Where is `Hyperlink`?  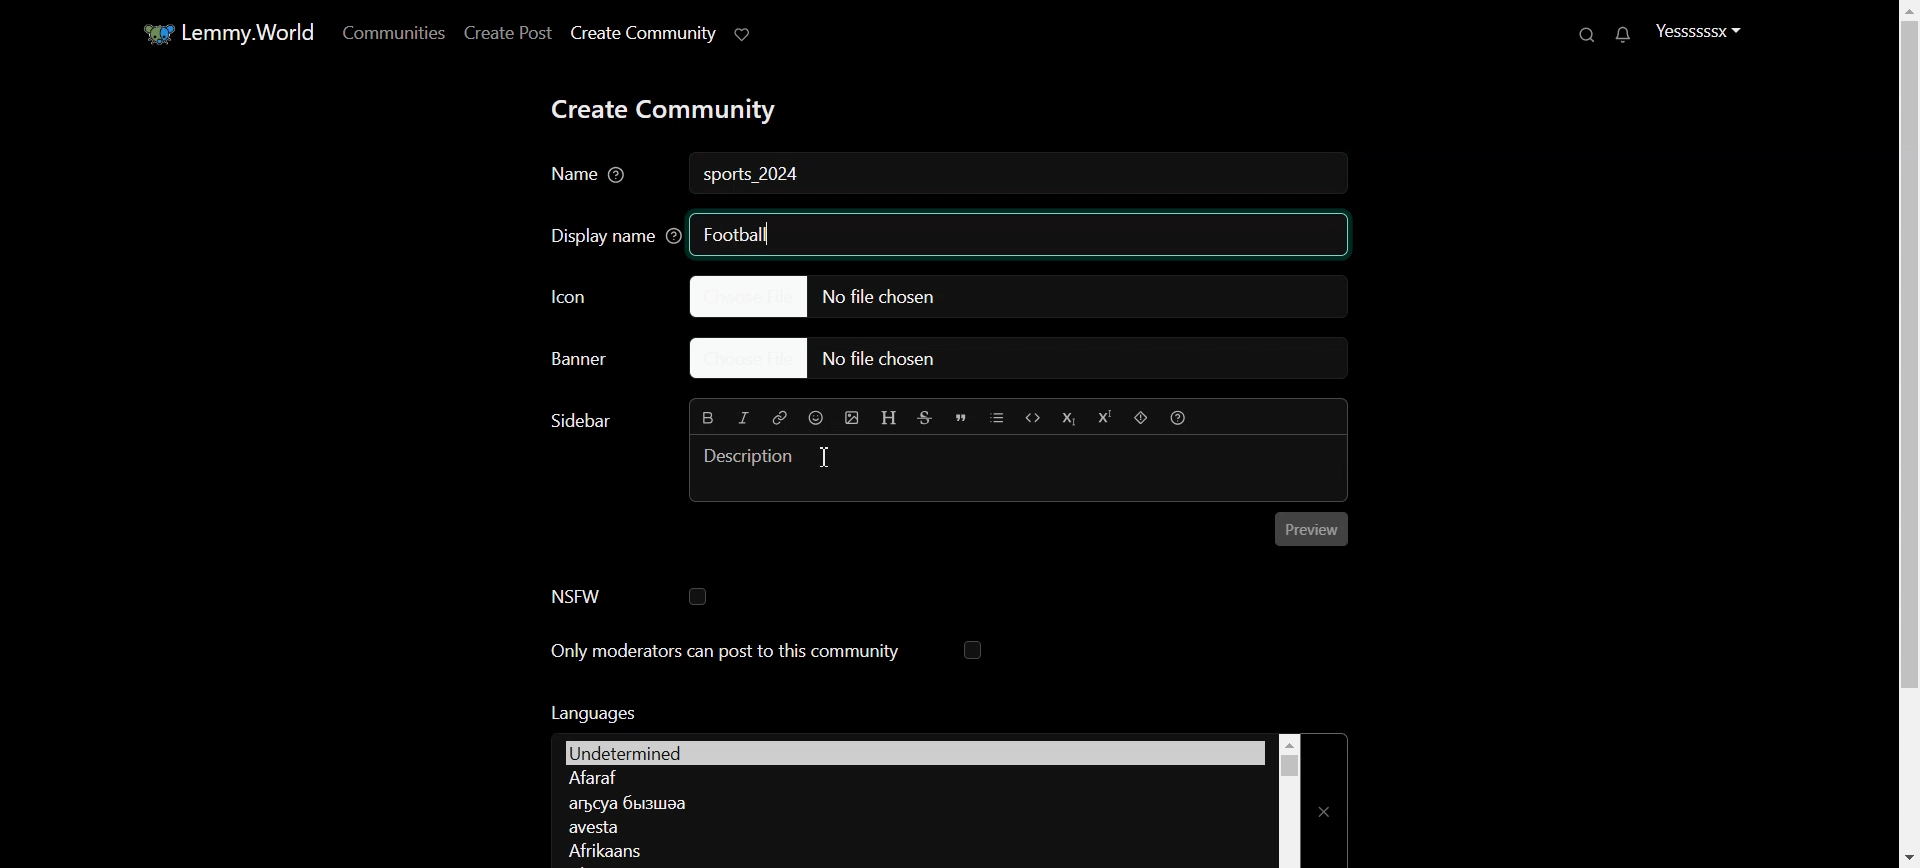
Hyperlink is located at coordinates (778, 417).